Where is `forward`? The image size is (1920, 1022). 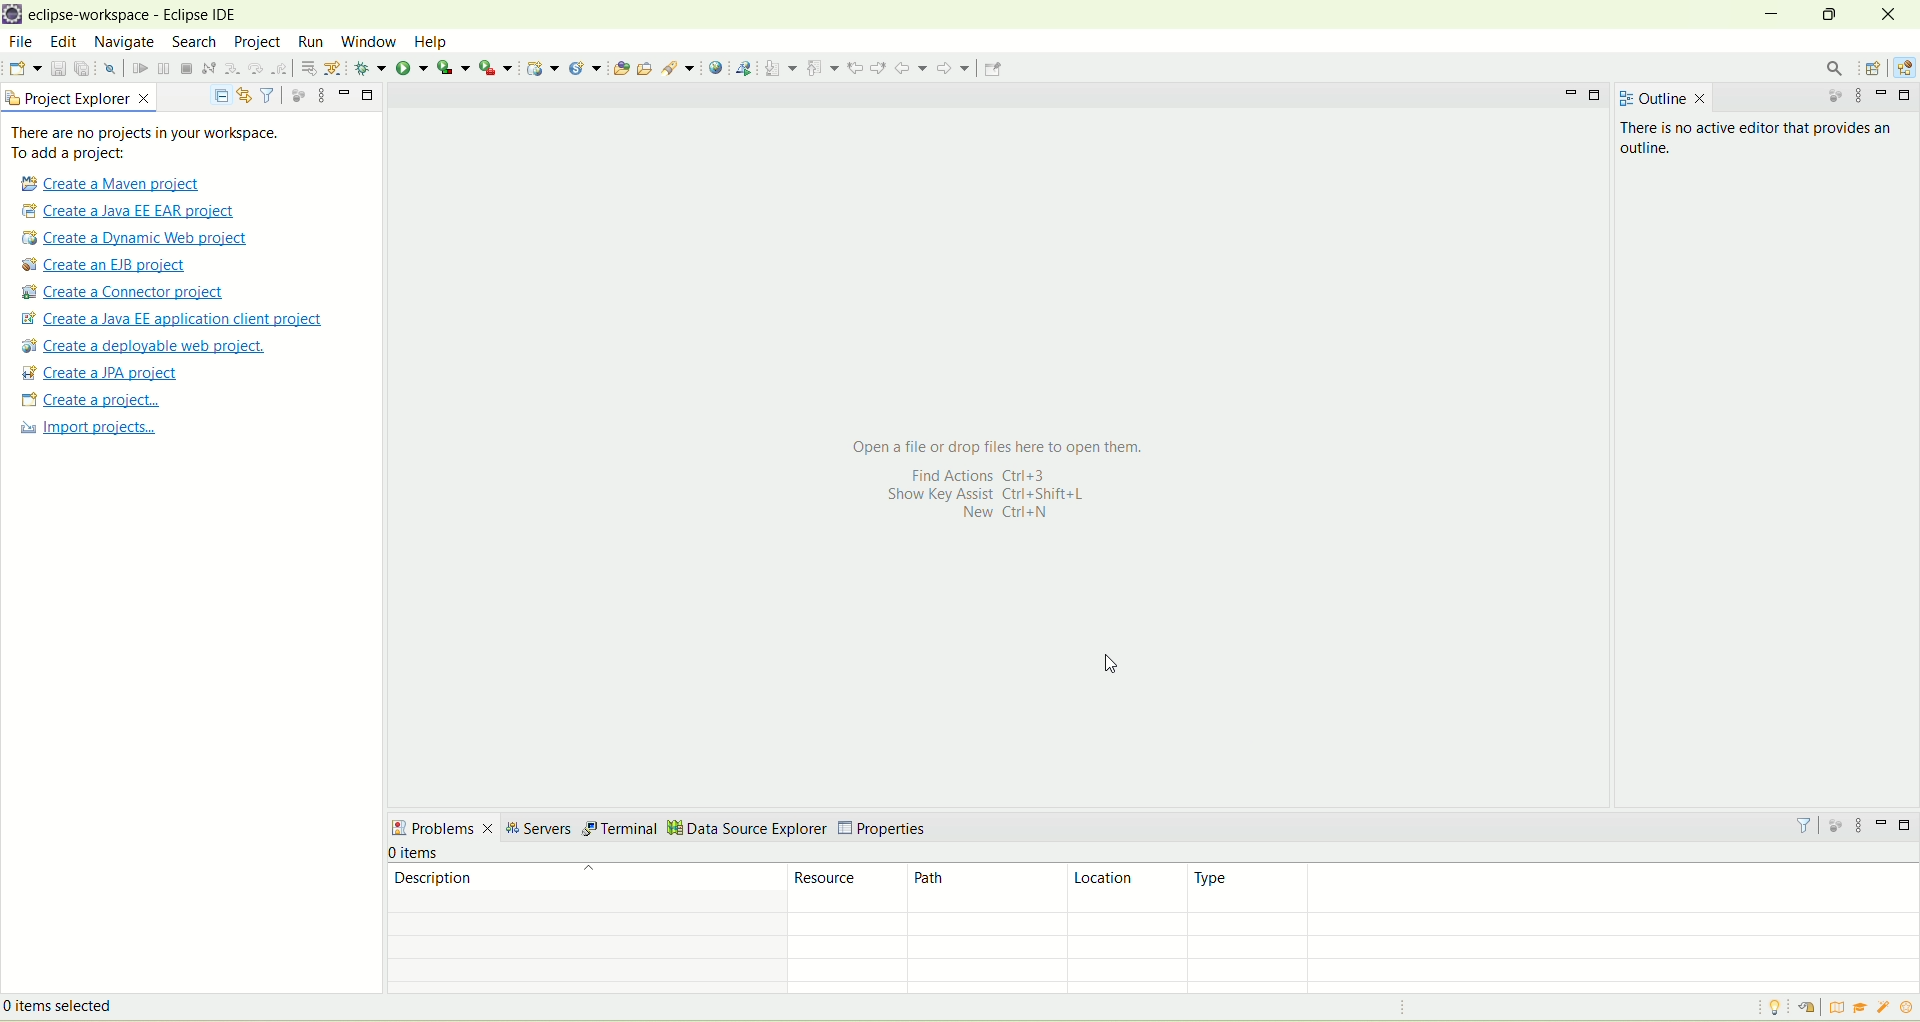
forward is located at coordinates (1031, 68).